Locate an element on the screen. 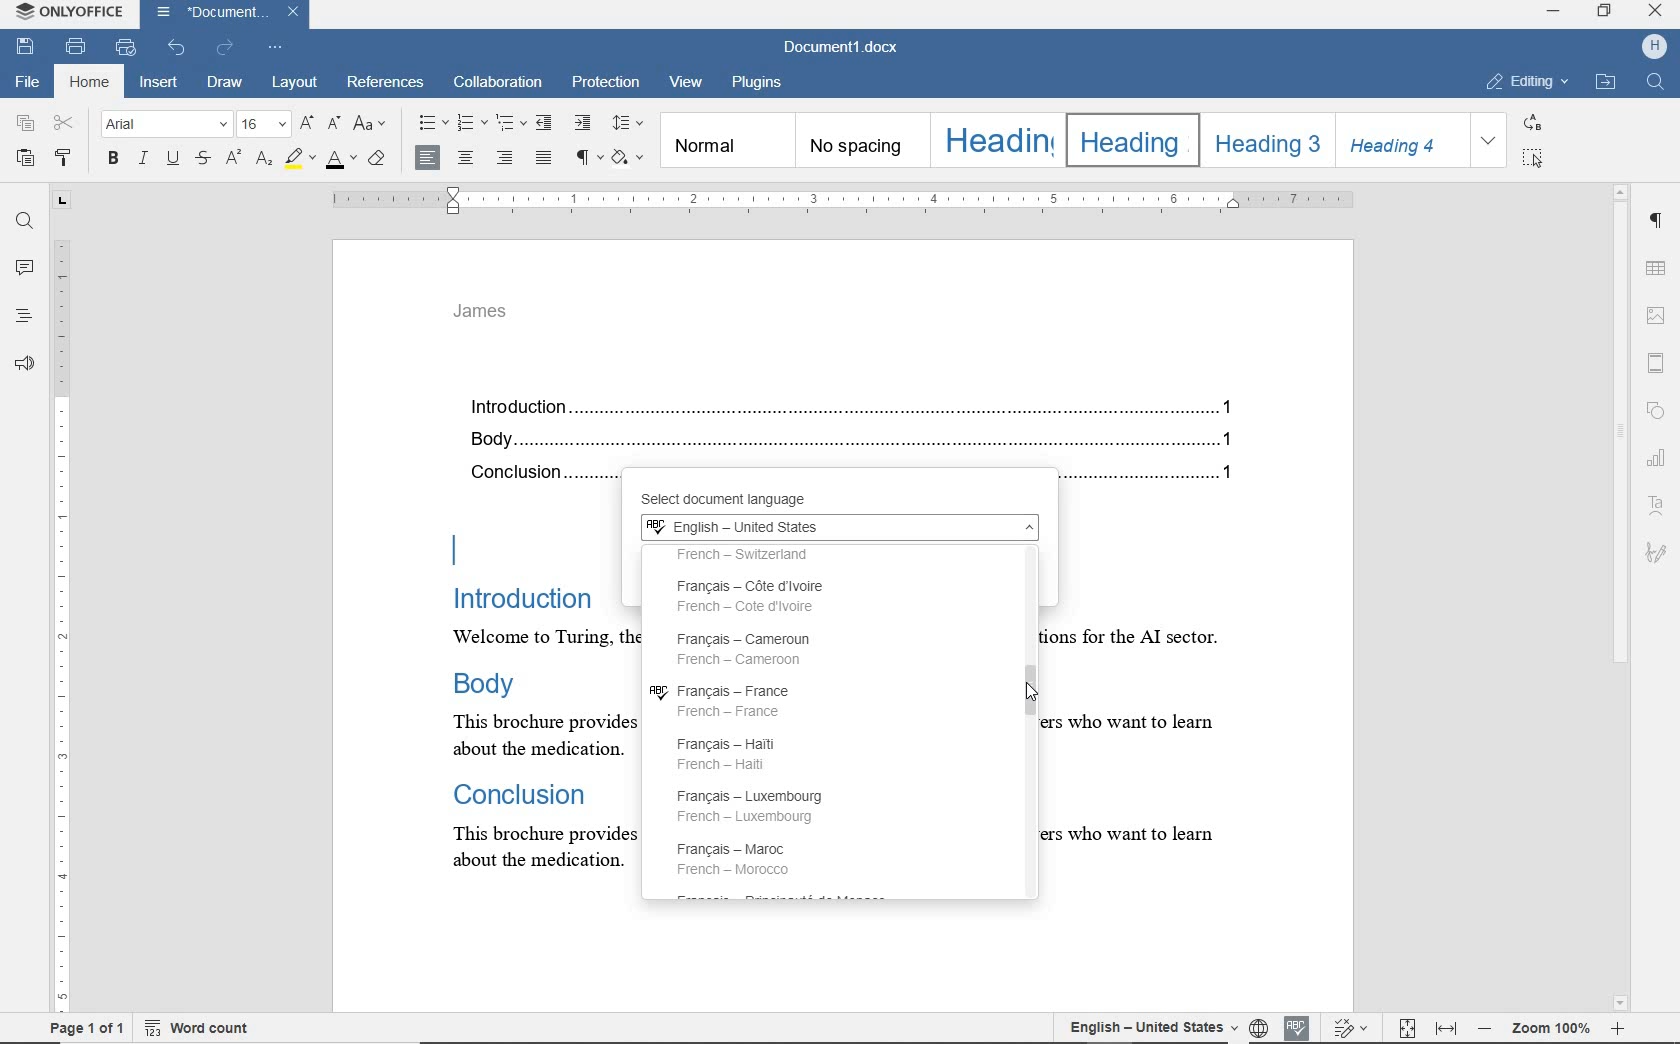 This screenshot has height=1044, width=1680. François - Cameroun is located at coordinates (746, 648).